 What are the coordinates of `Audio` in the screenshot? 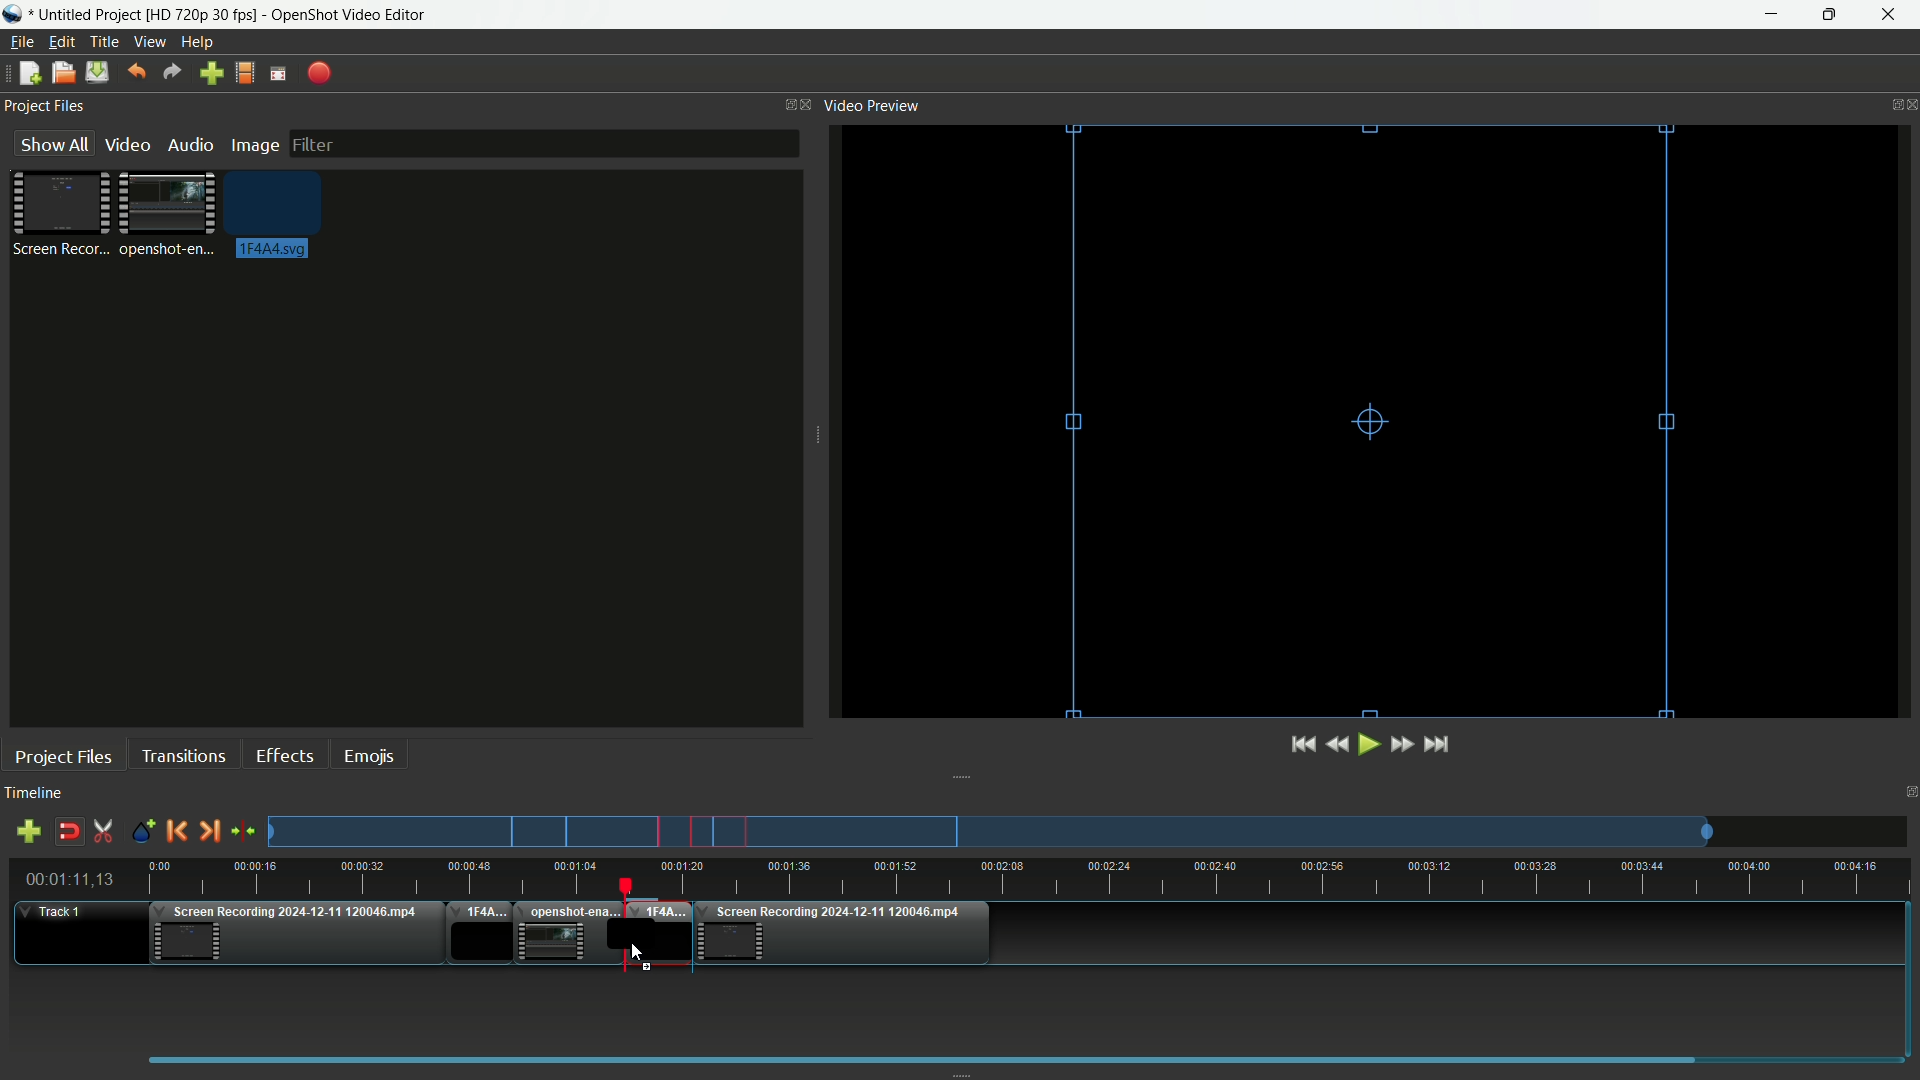 It's located at (190, 145).